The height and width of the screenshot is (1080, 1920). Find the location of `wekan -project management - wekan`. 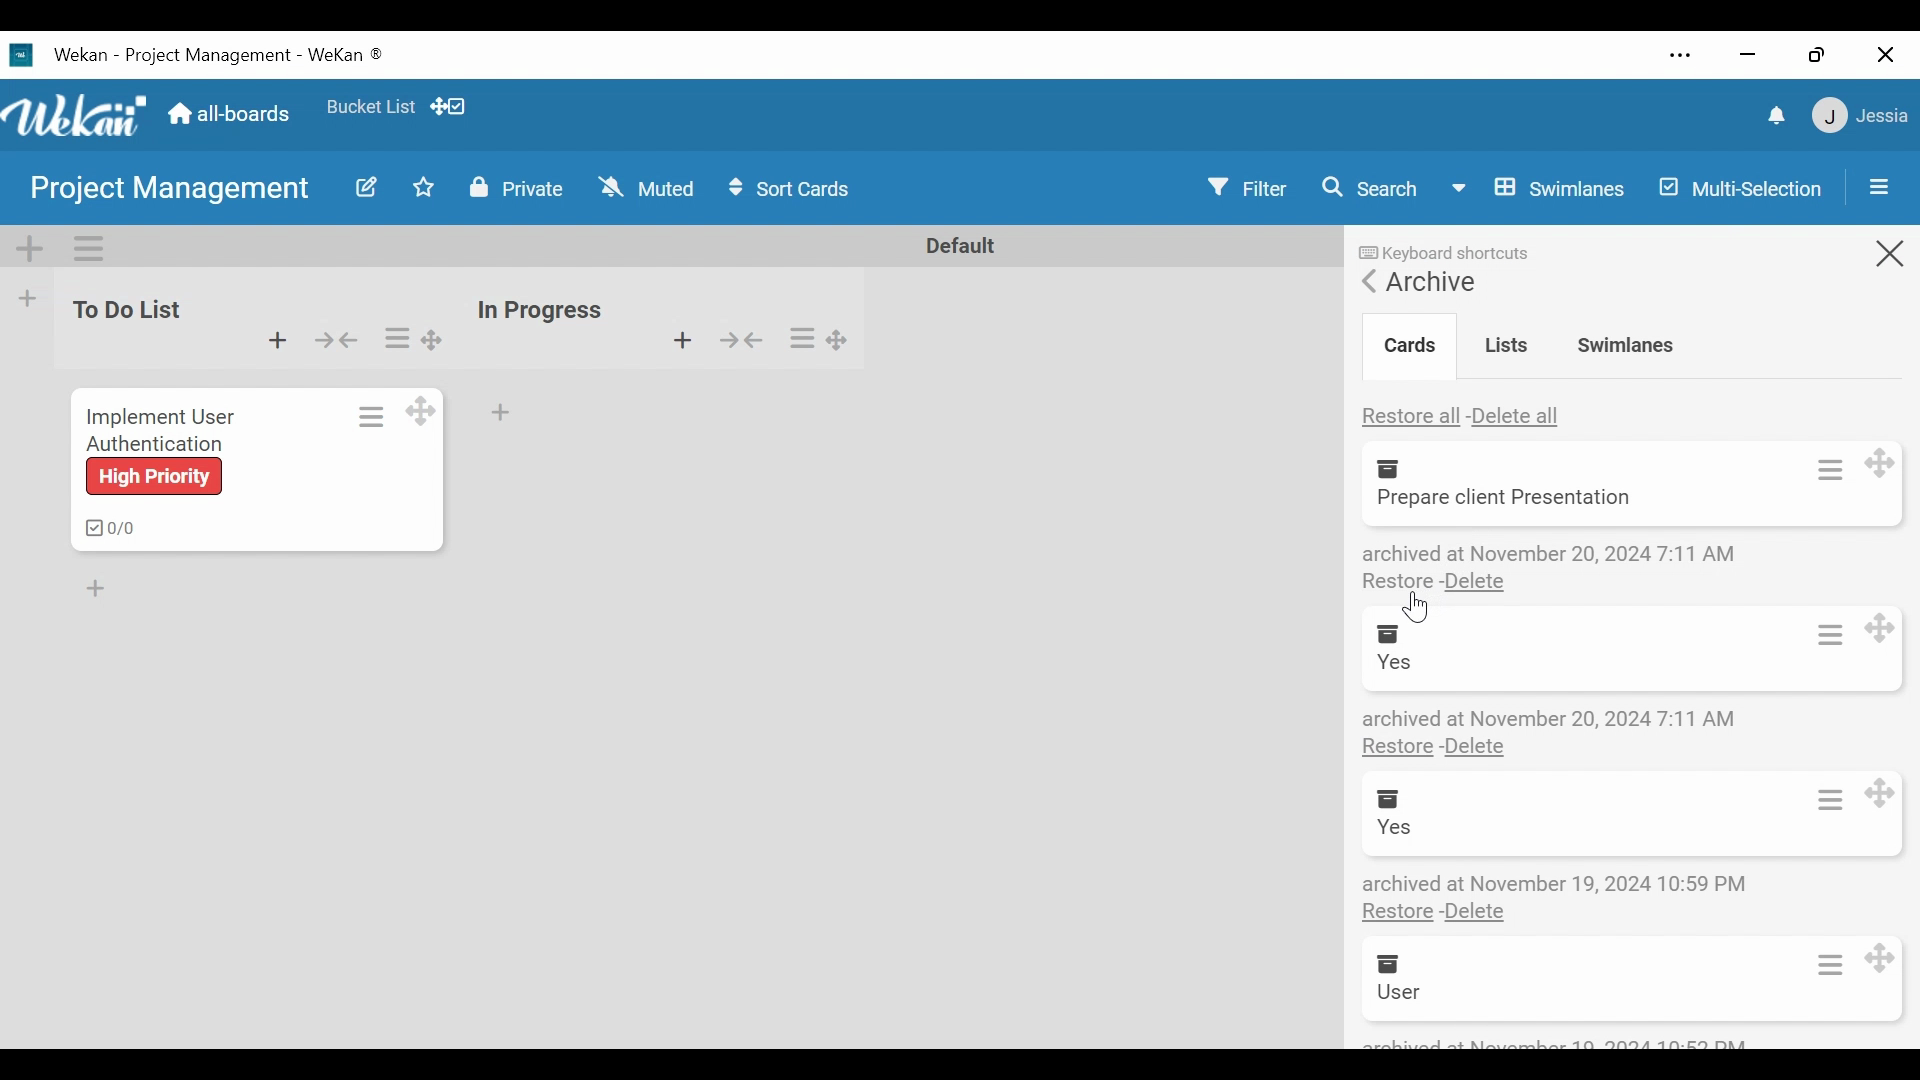

wekan -project management - wekan is located at coordinates (222, 52).